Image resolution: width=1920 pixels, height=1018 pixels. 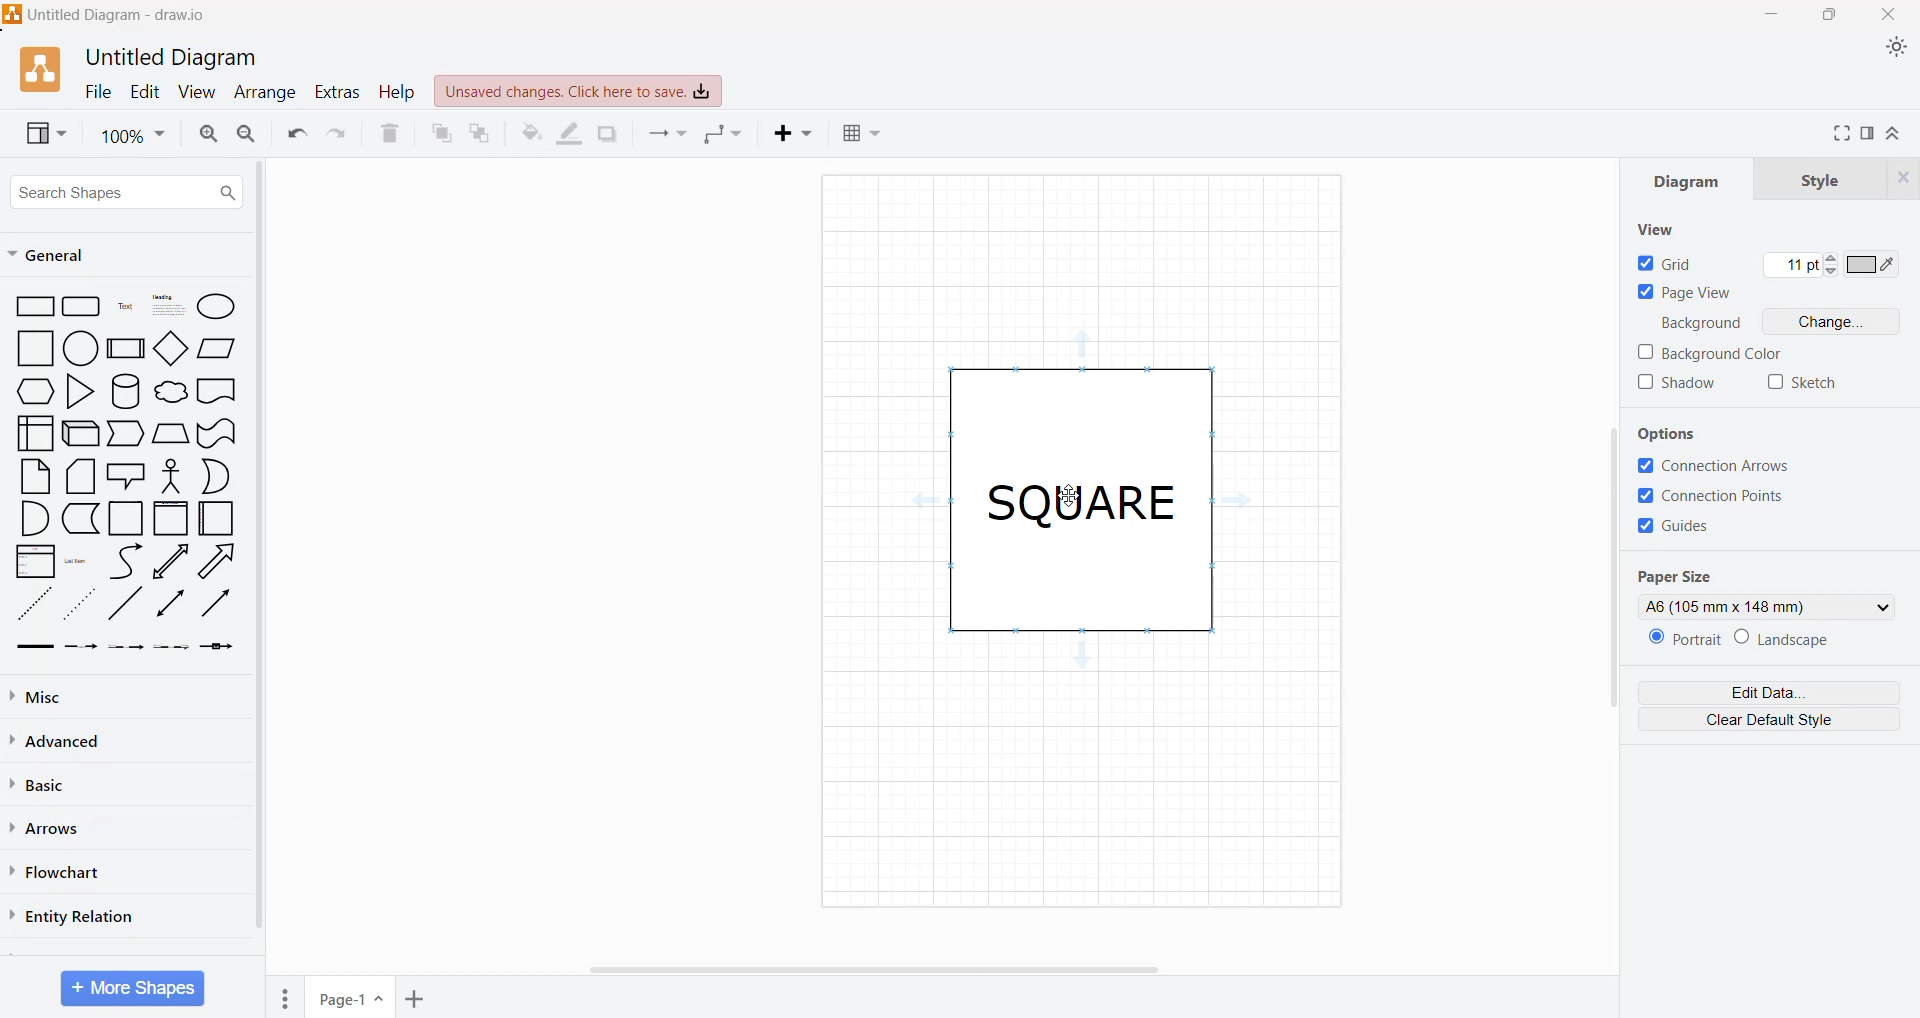 I want to click on  User Interface, so click(x=34, y=432).